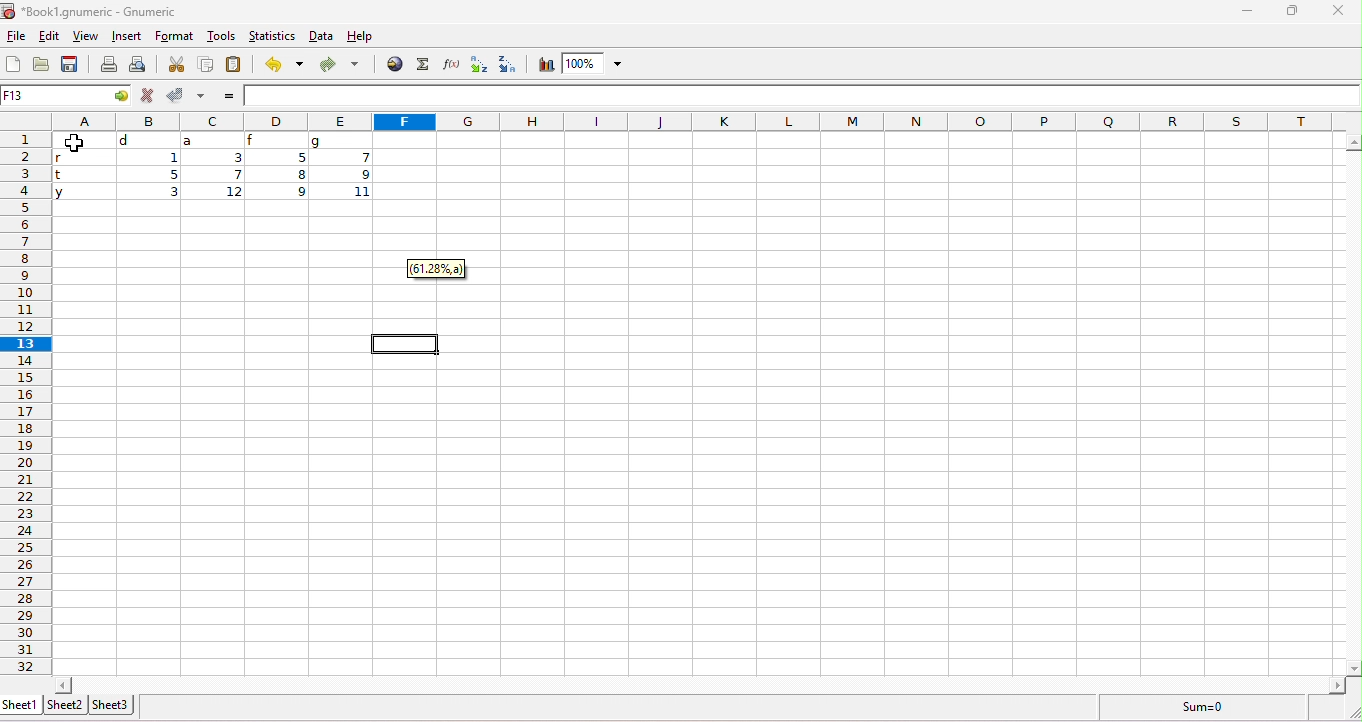  Describe the element at coordinates (1293, 13) in the screenshot. I see `maximize` at that location.